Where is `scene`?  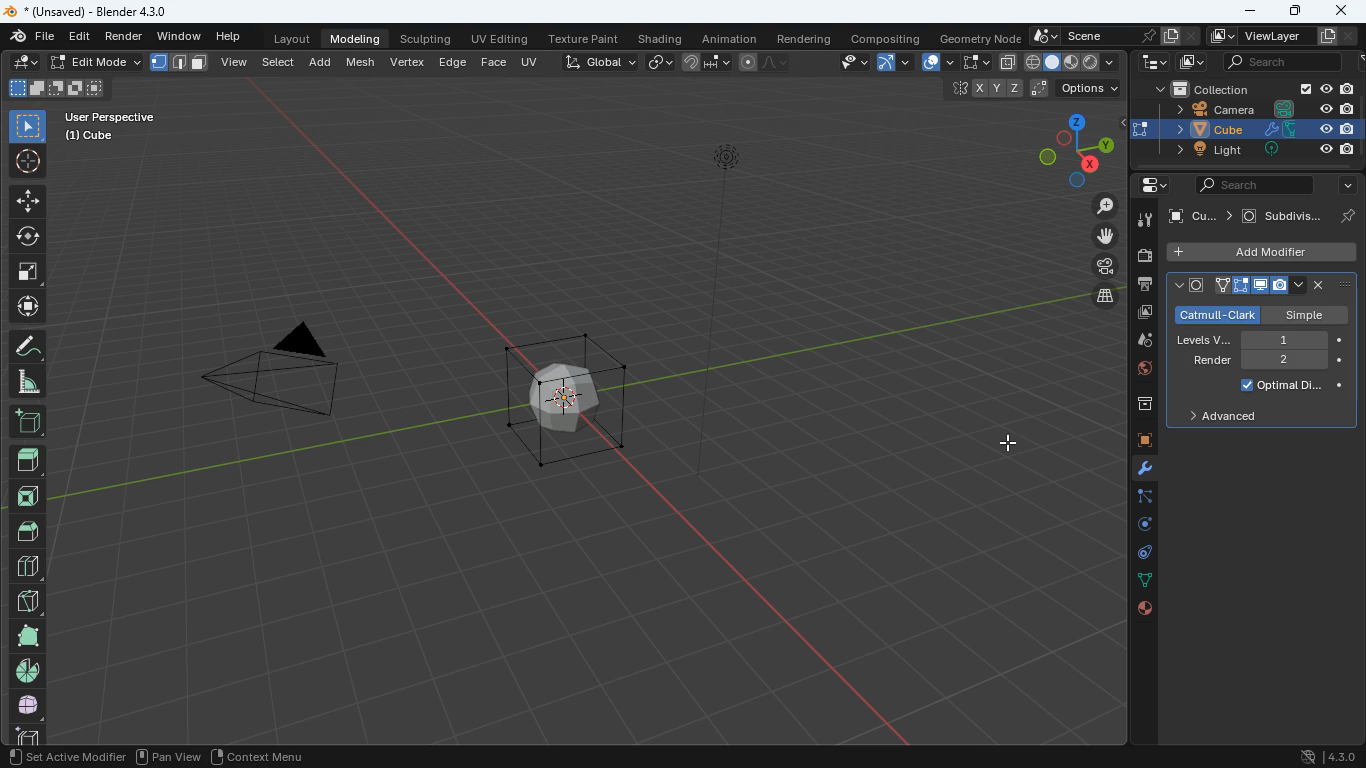
scene is located at coordinates (1114, 34).